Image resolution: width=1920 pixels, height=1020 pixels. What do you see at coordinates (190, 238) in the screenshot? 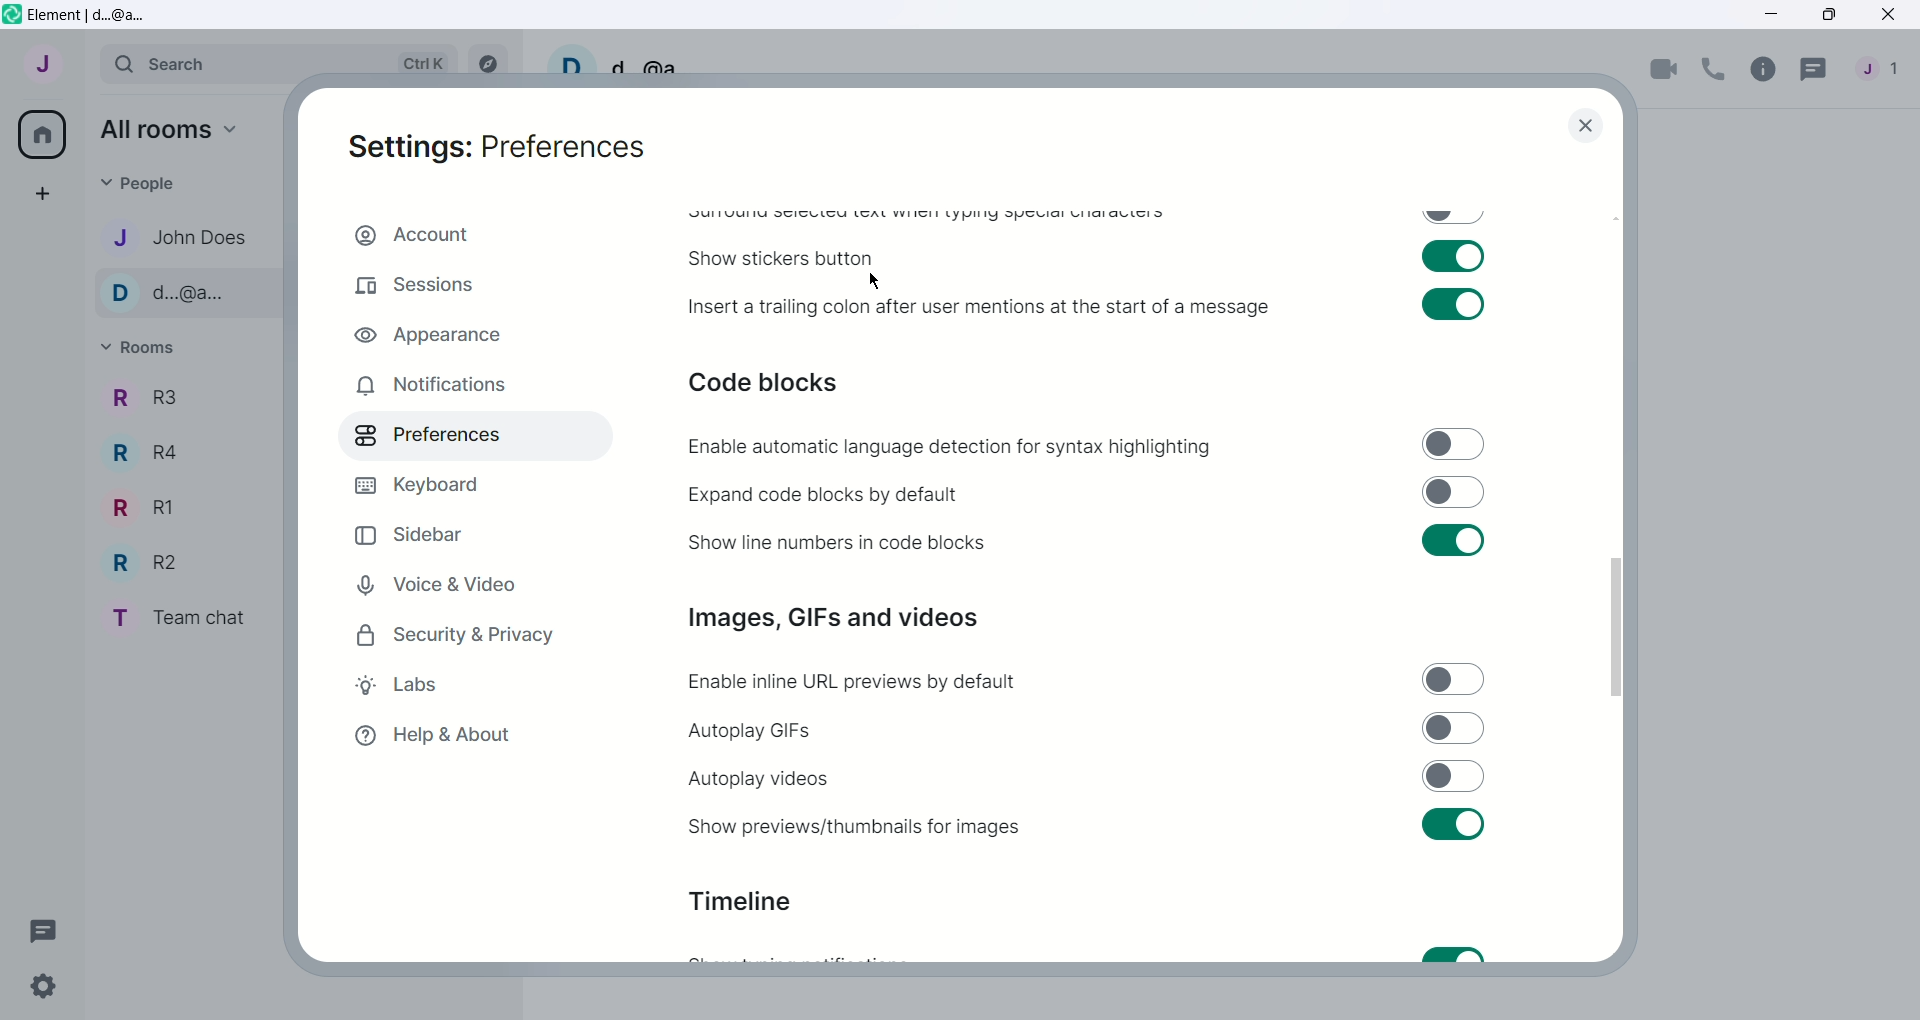
I see `John Does - Contact name` at bounding box center [190, 238].